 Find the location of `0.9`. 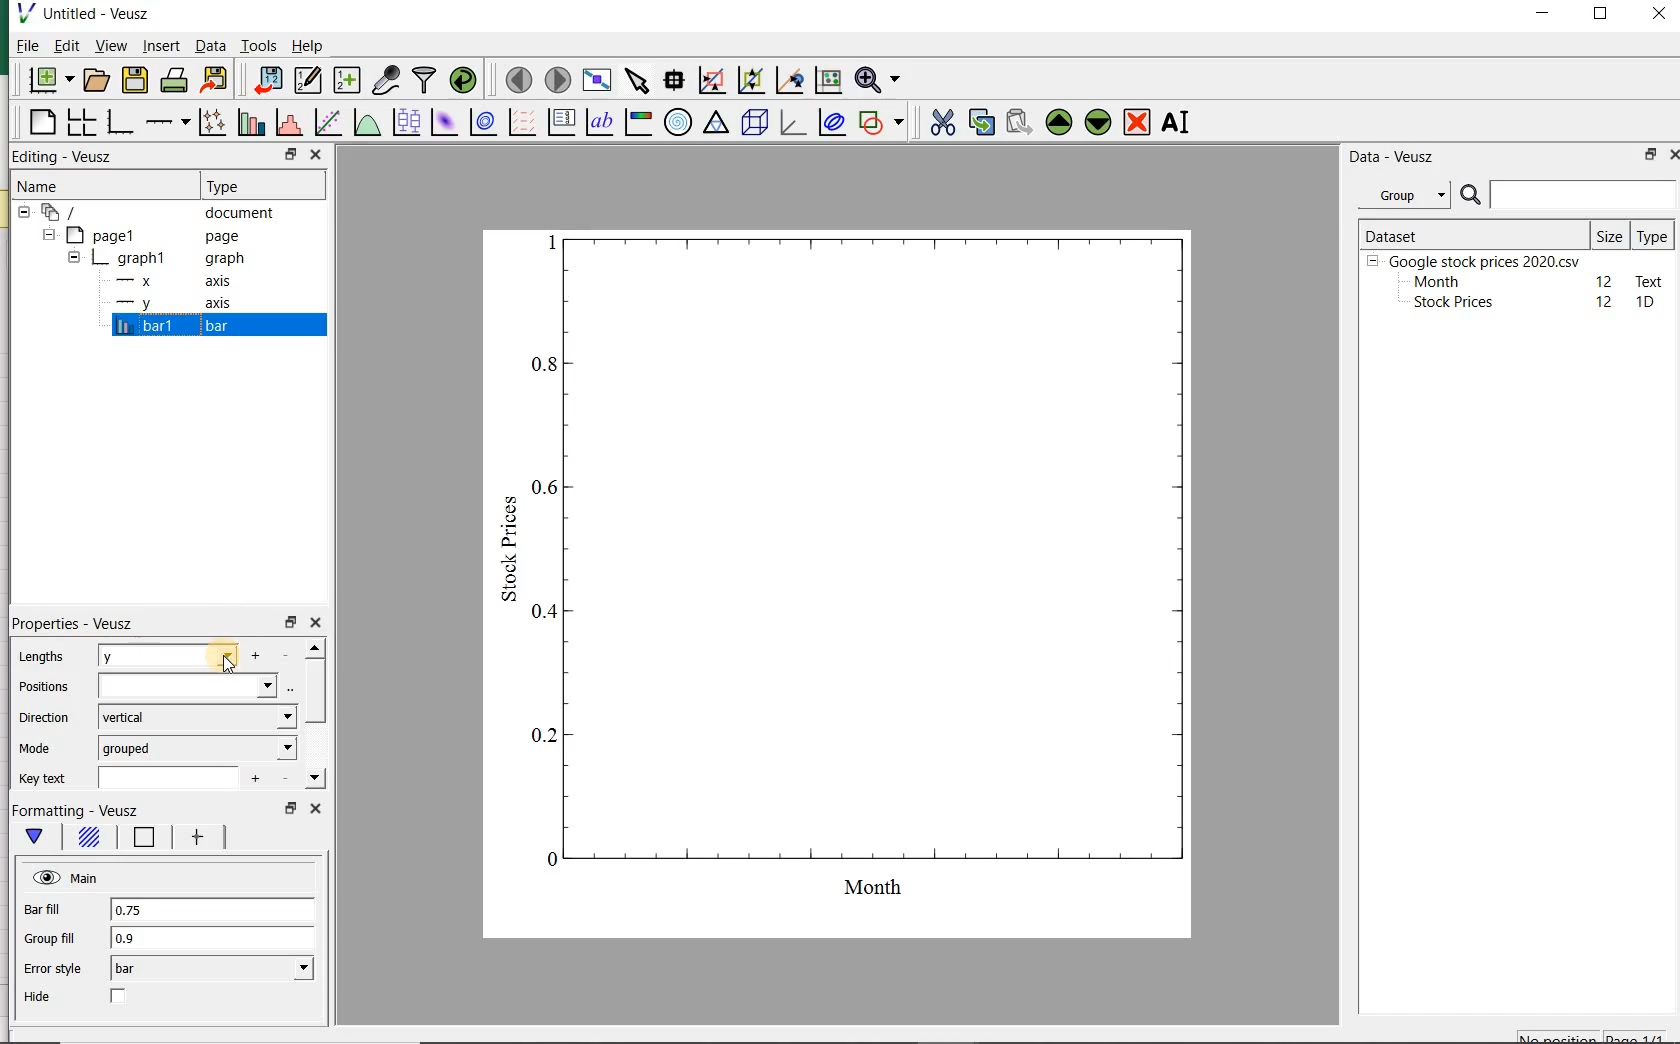

0.9 is located at coordinates (214, 940).